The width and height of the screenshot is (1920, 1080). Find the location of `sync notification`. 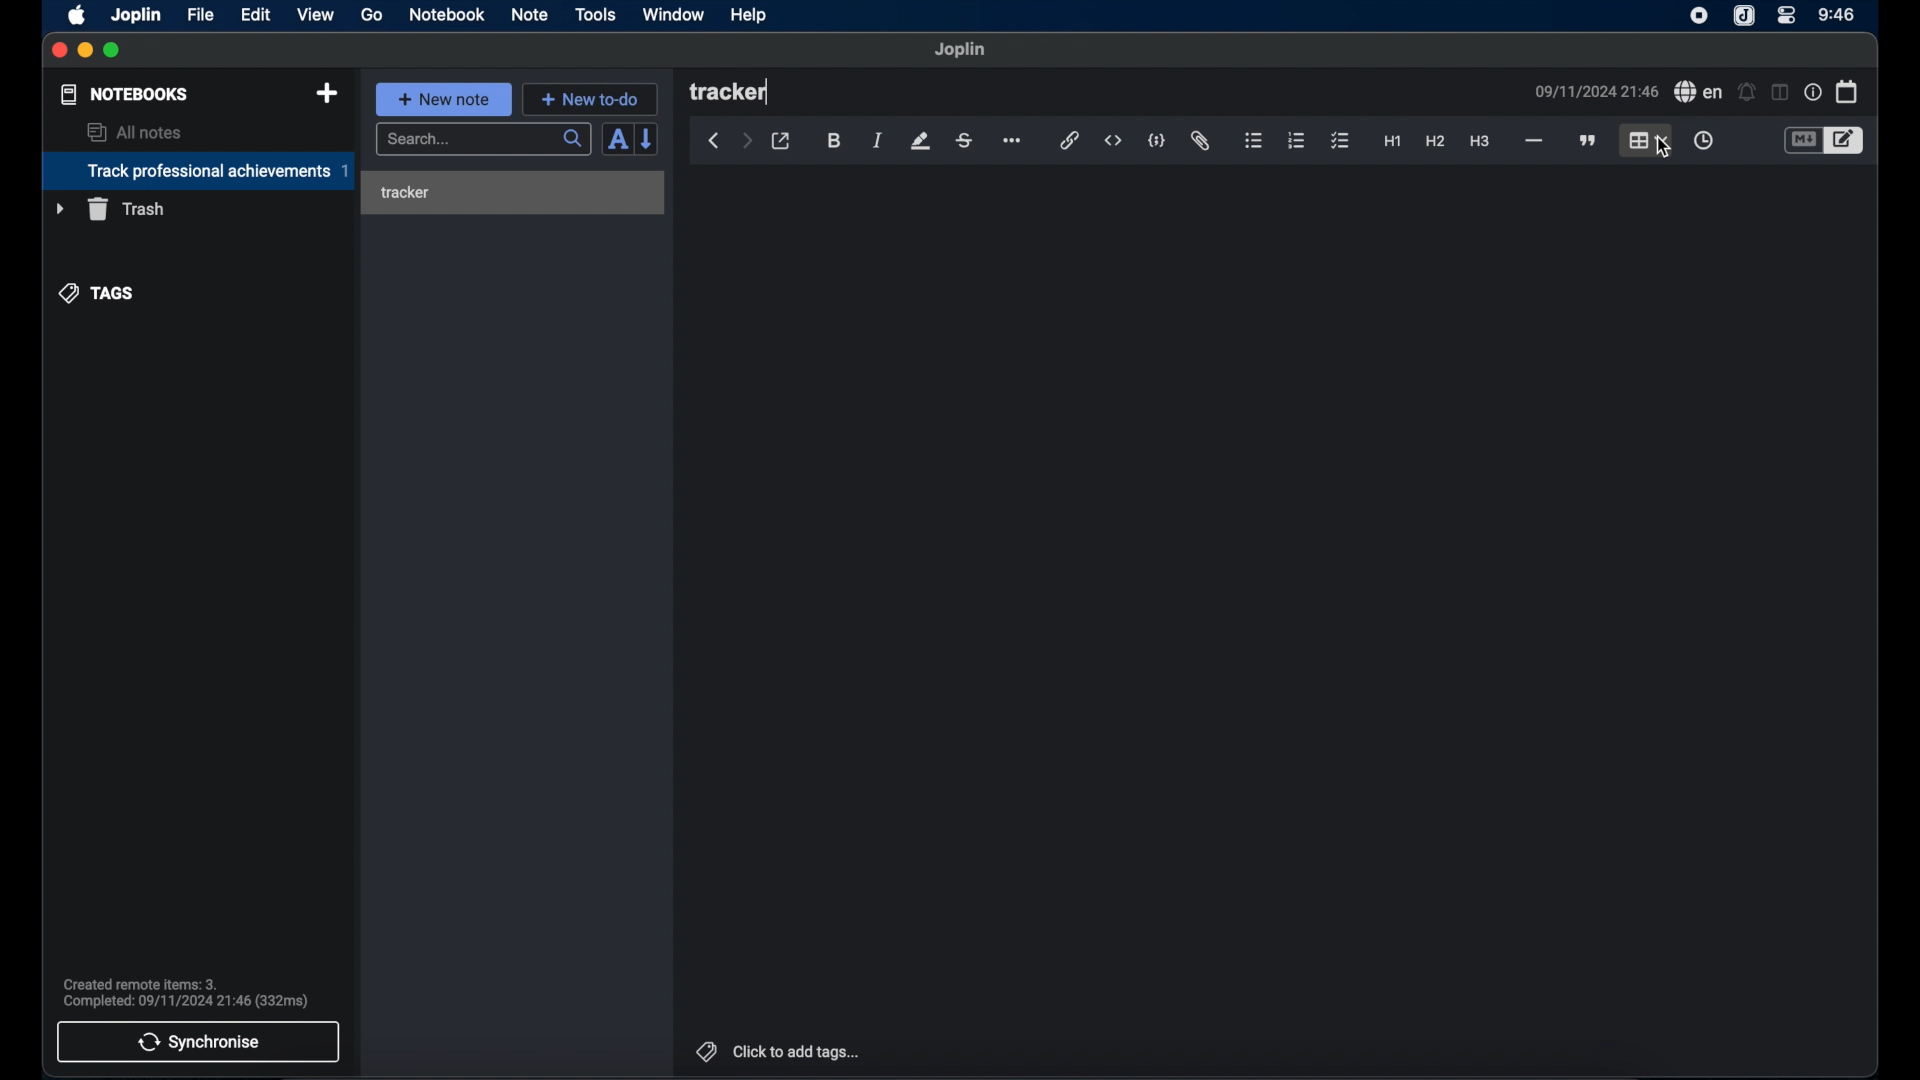

sync notification is located at coordinates (185, 993).